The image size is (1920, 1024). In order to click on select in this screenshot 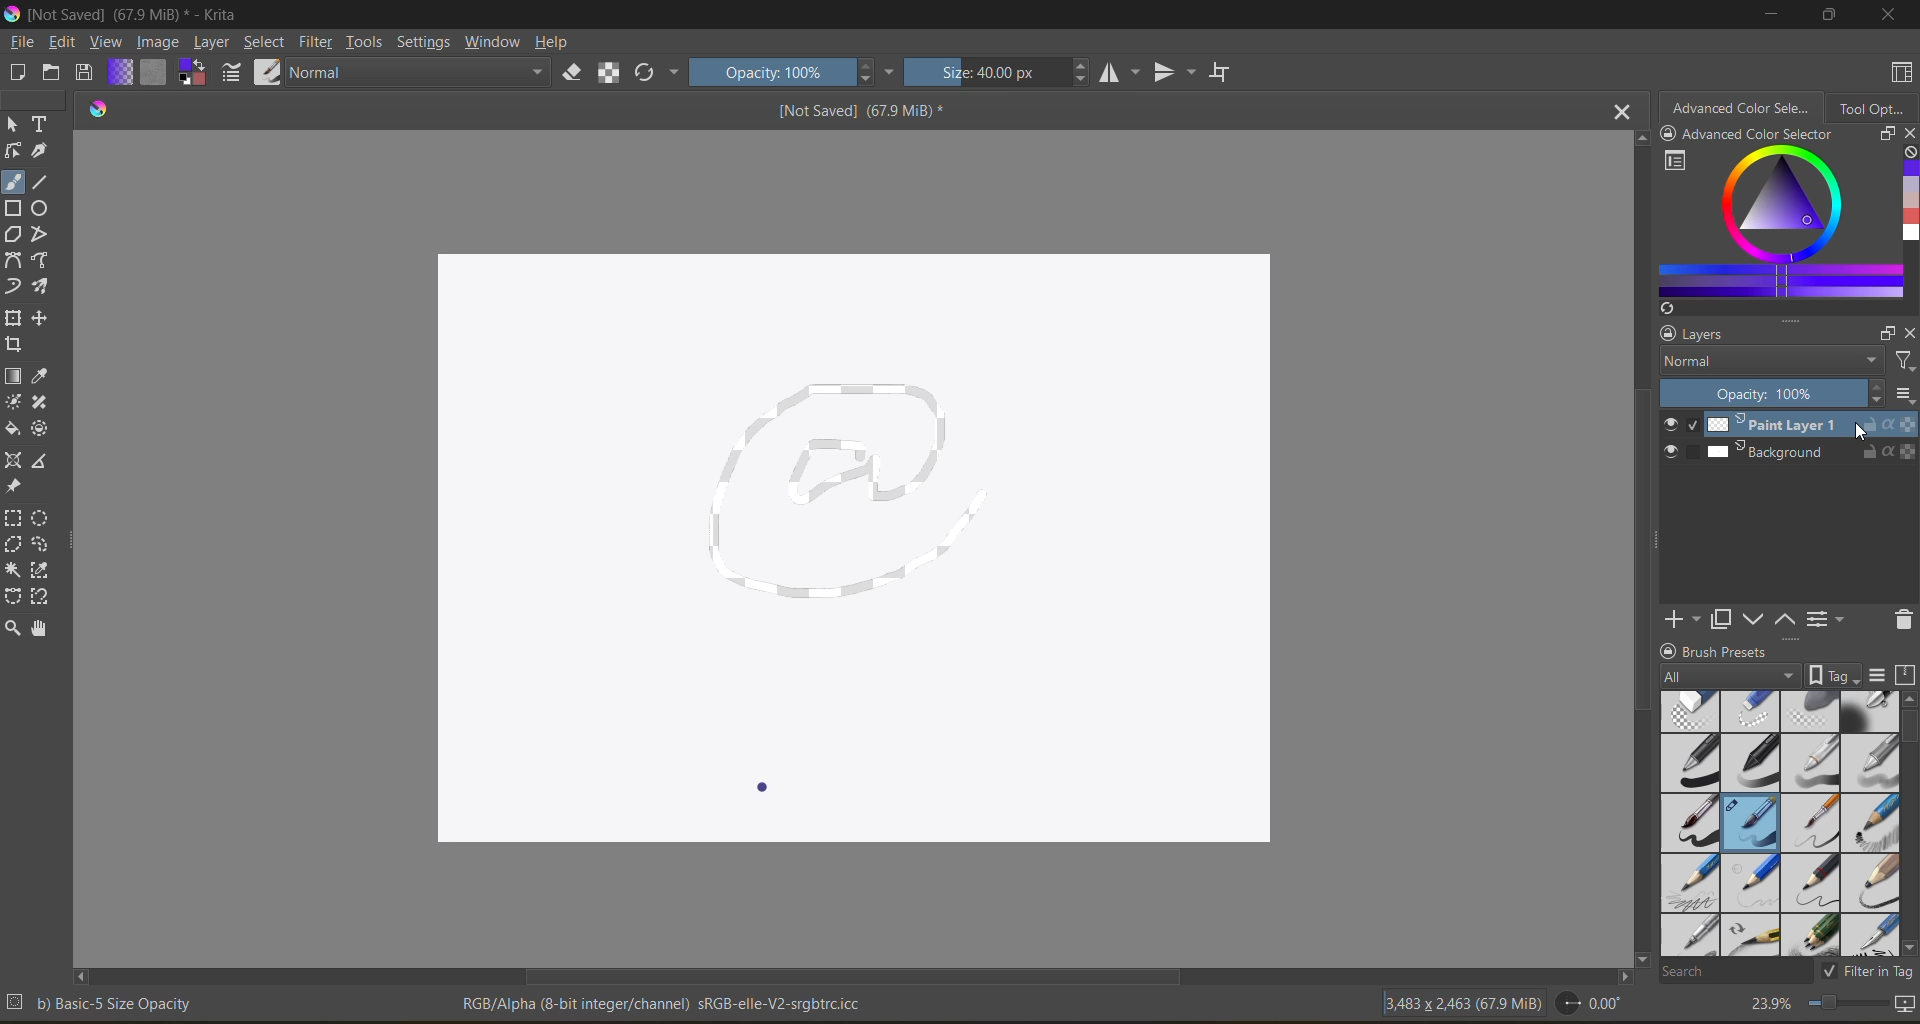, I will do `click(266, 42)`.